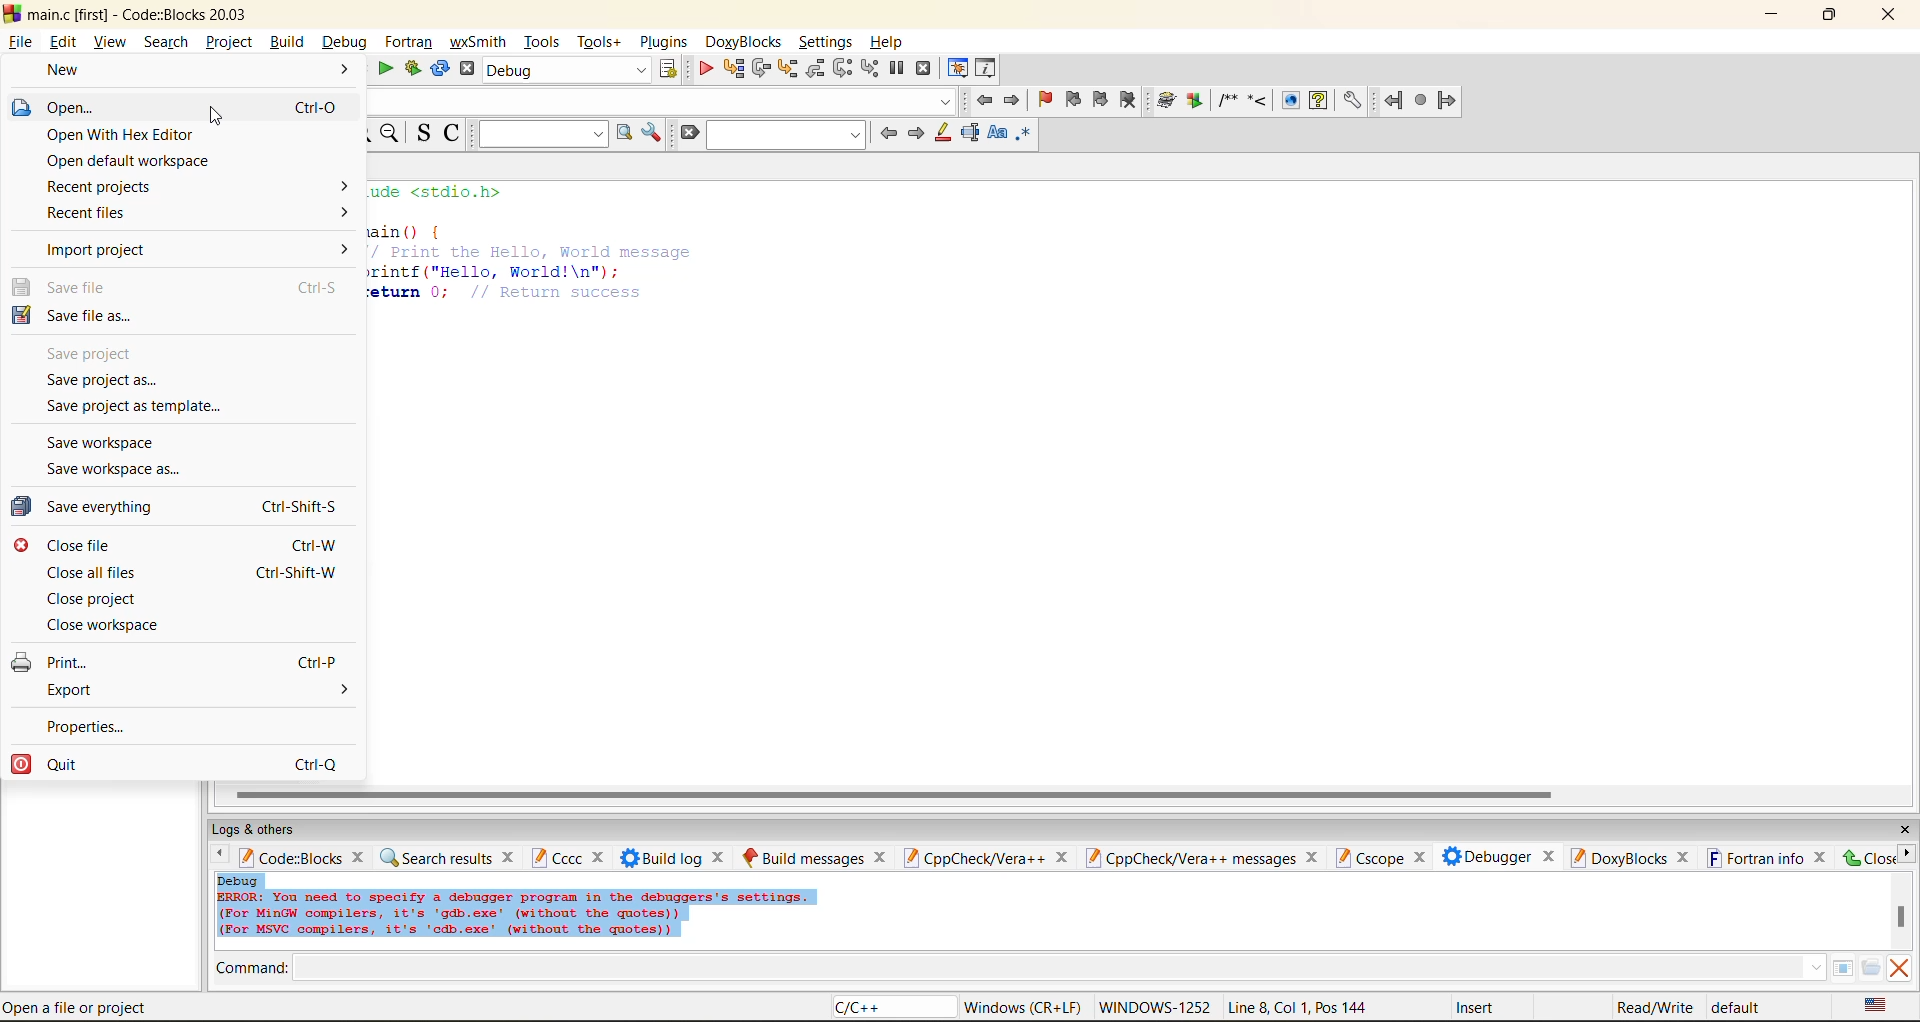 This screenshot has height=1022, width=1920. Describe the element at coordinates (386, 69) in the screenshot. I see `run` at that location.